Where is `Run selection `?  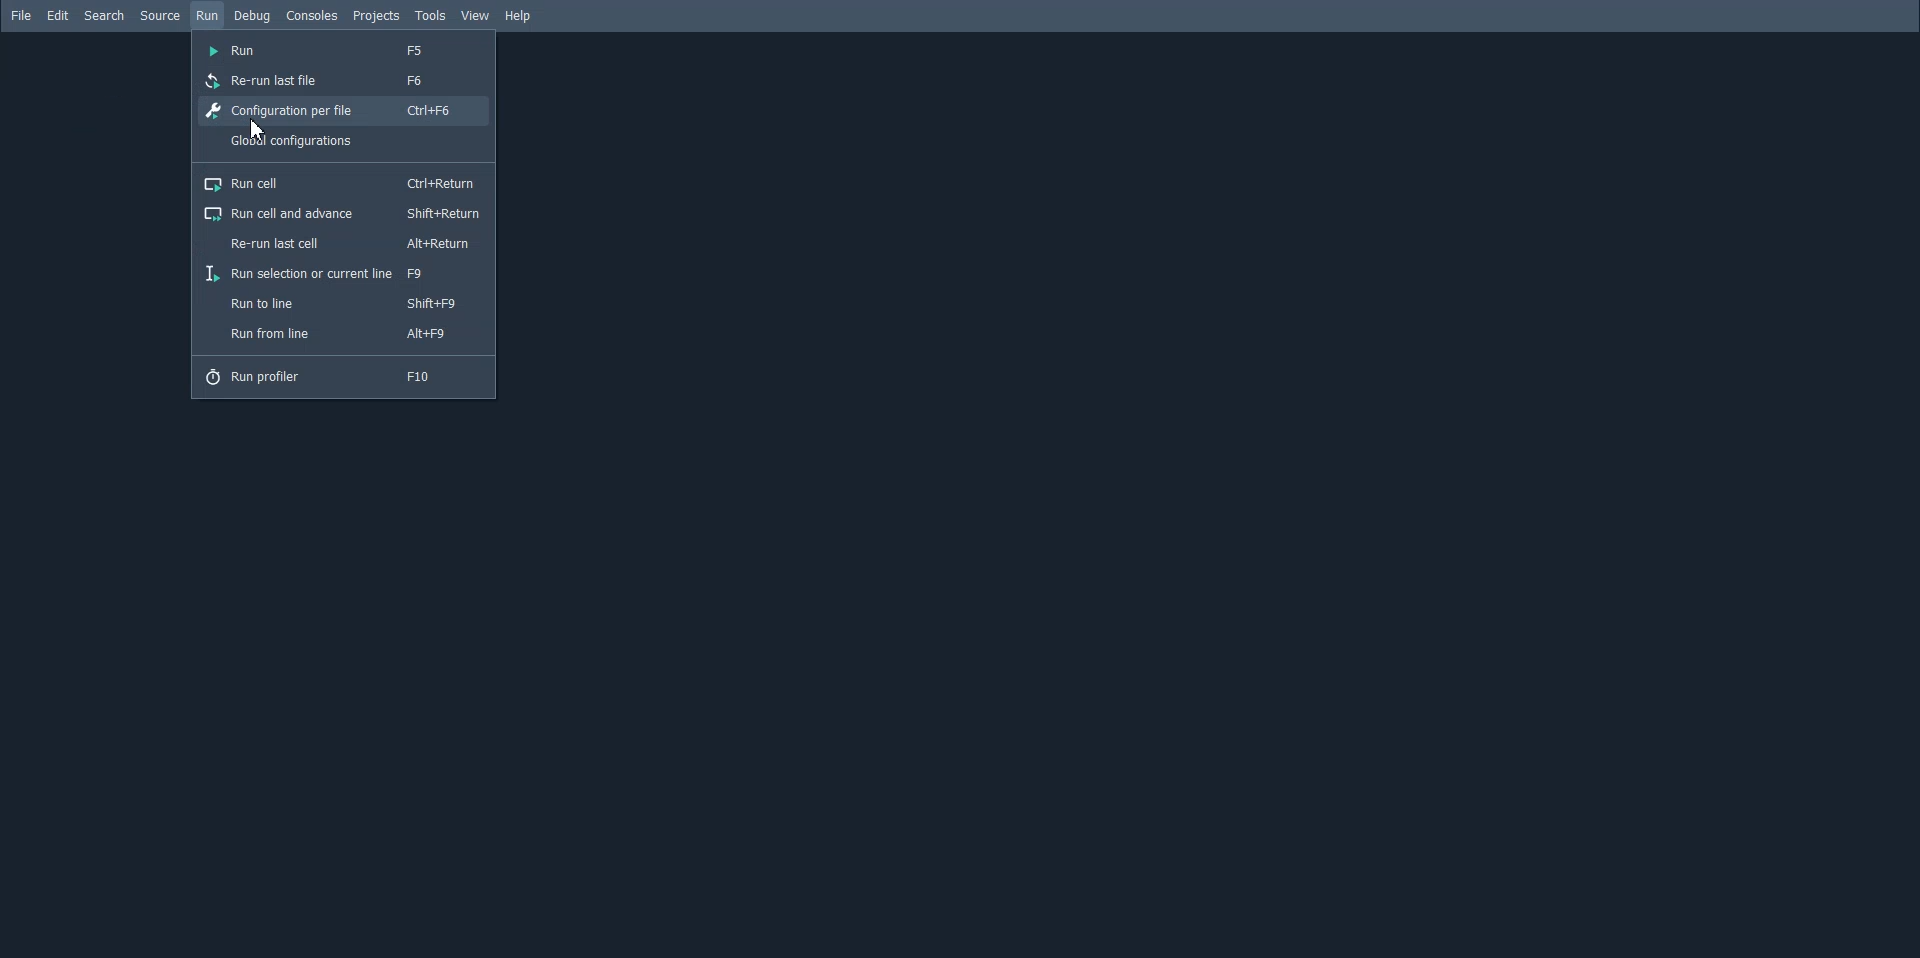 Run selection  is located at coordinates (343, 274).